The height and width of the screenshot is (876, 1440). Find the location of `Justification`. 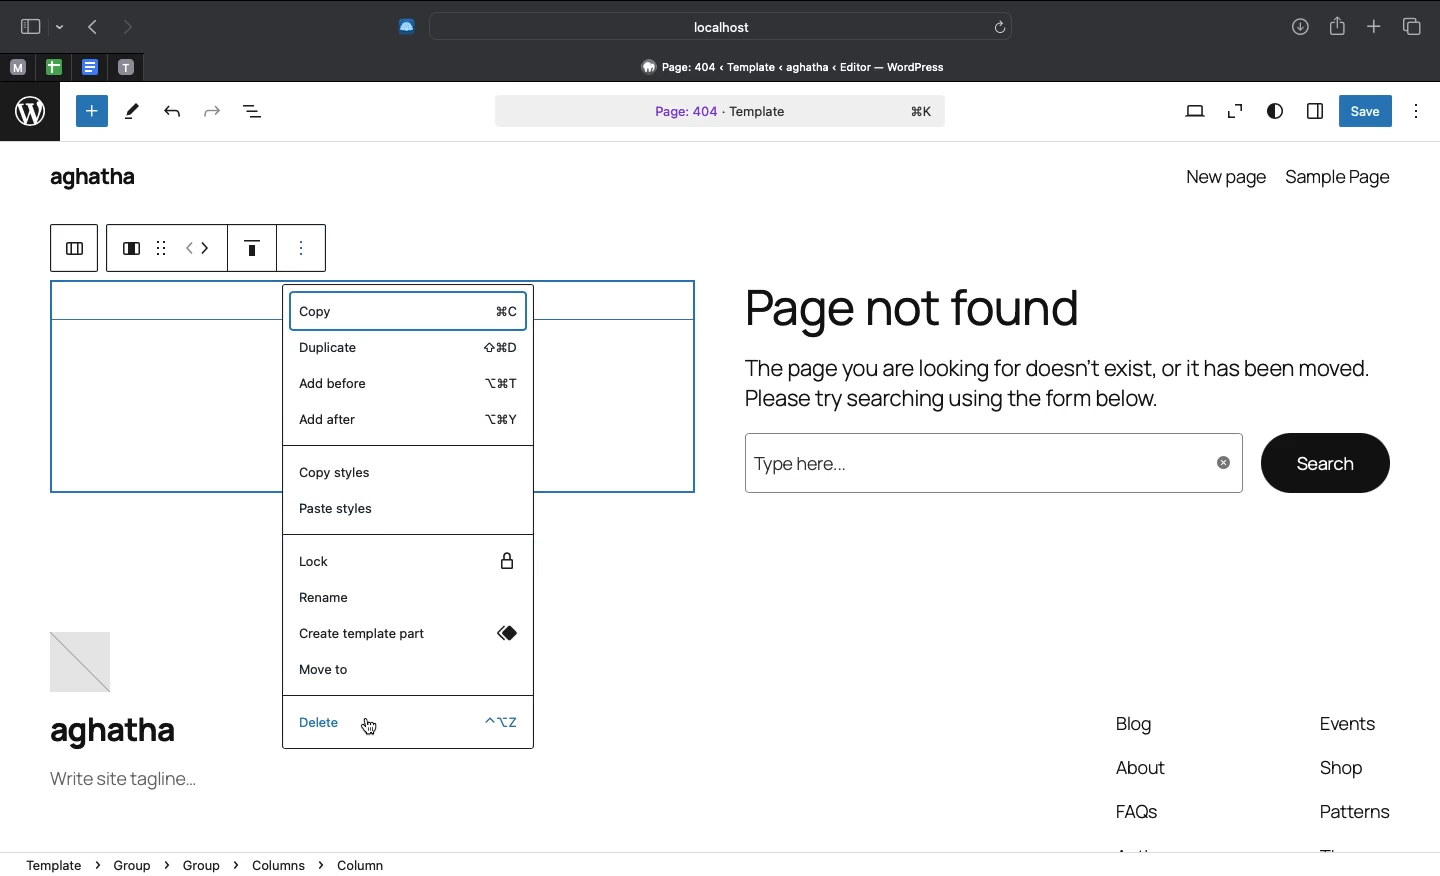

Justification is located at coordinates (253, 247).